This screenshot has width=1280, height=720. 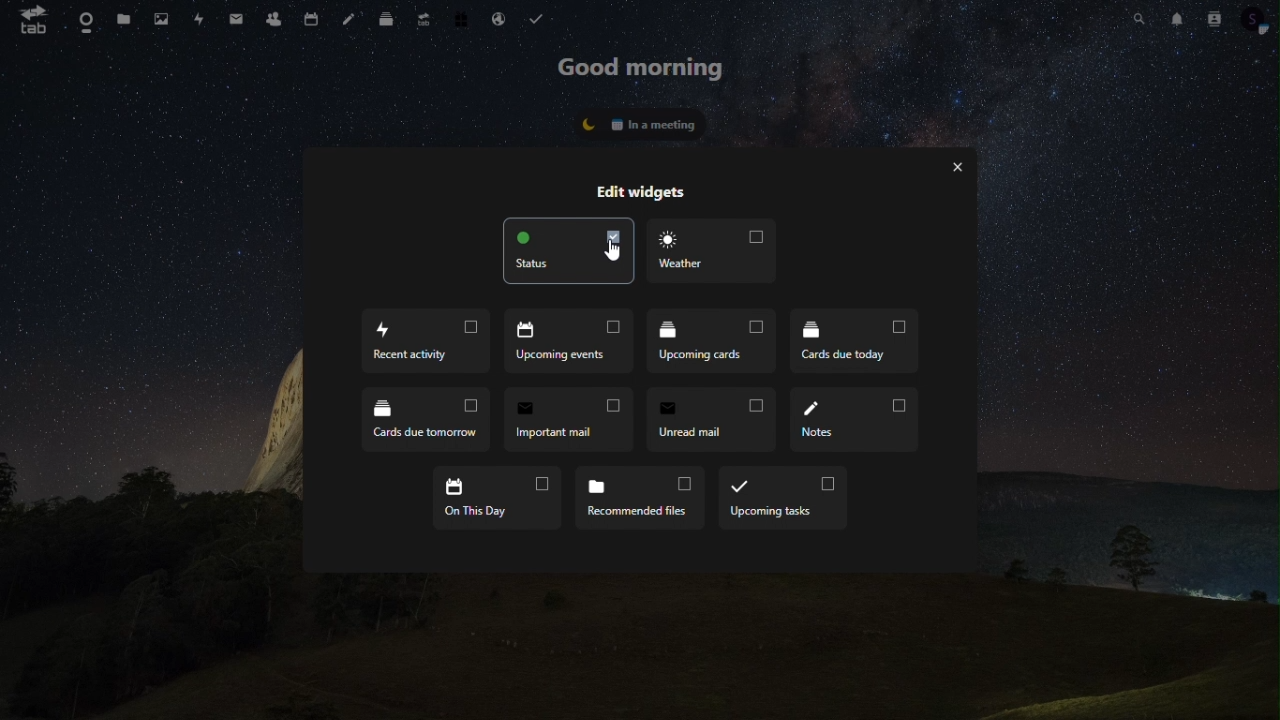 What do you see at coordinates (638, 64) in the screenshot?
I see `good morning` at bounding box center [638, 64].